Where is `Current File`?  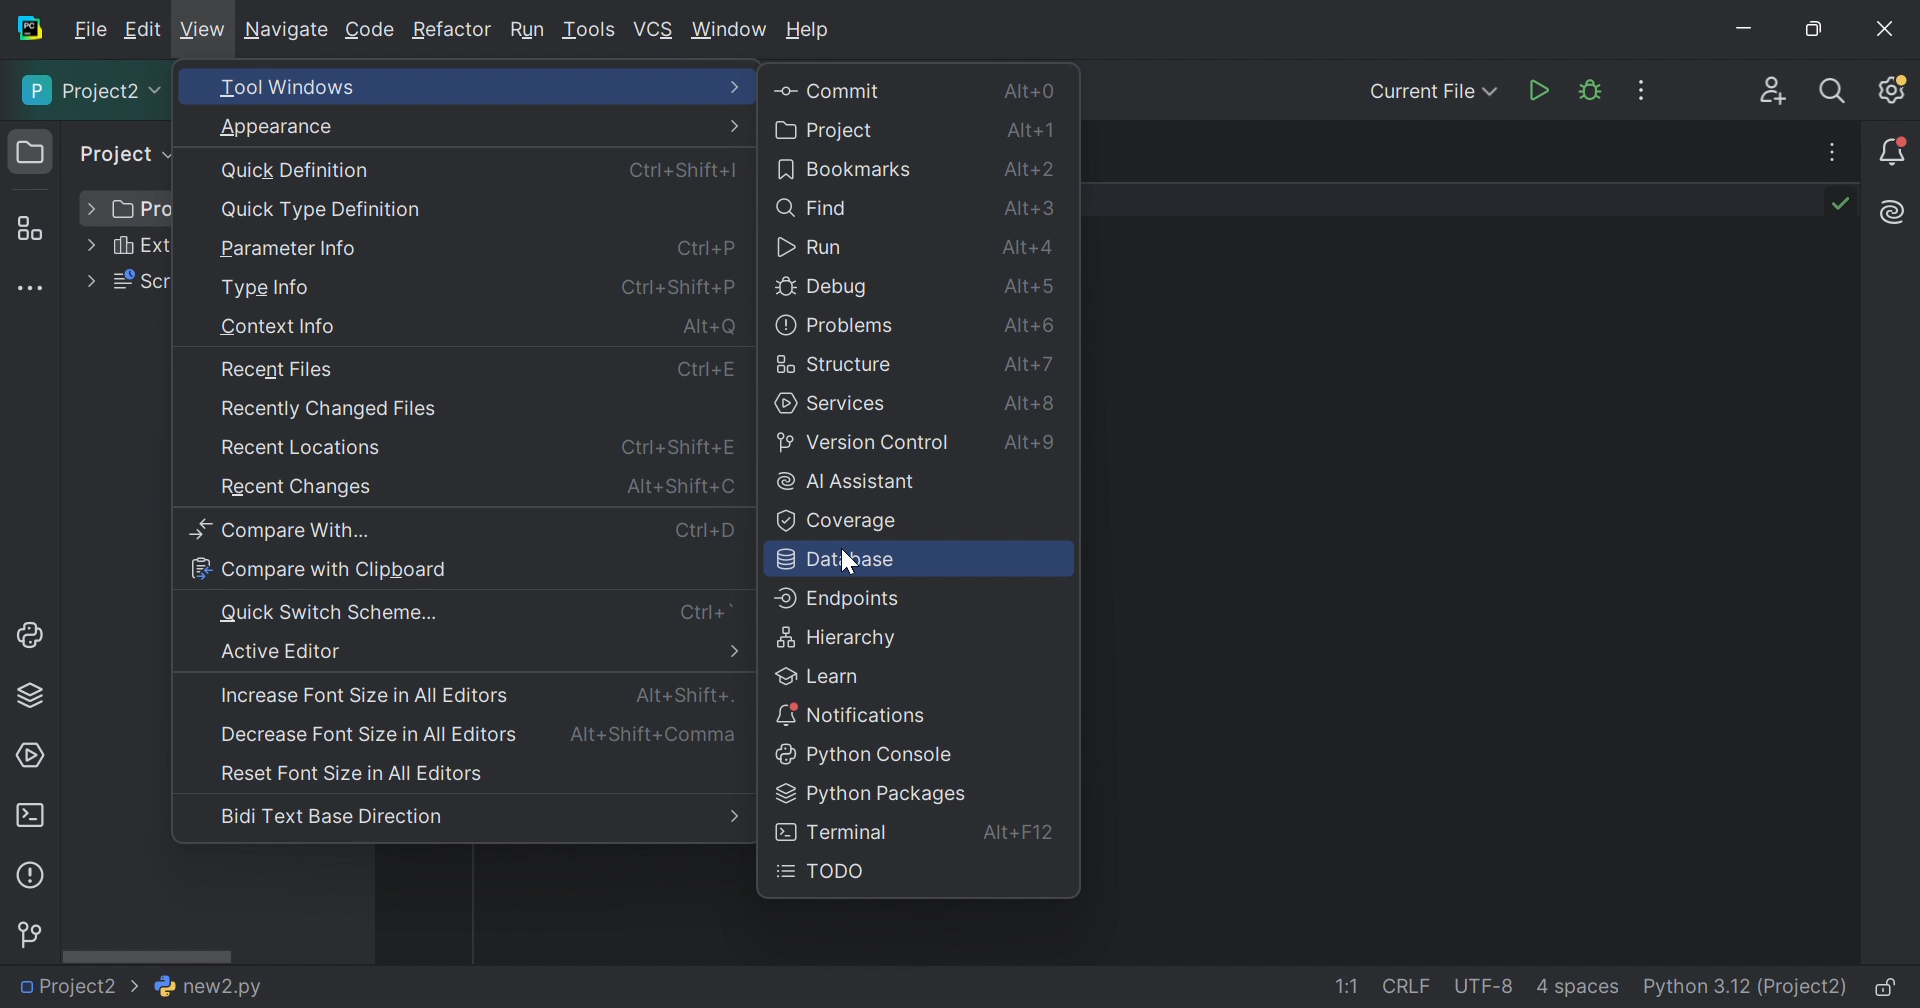
Current File is located at coordinates (1432, 93).